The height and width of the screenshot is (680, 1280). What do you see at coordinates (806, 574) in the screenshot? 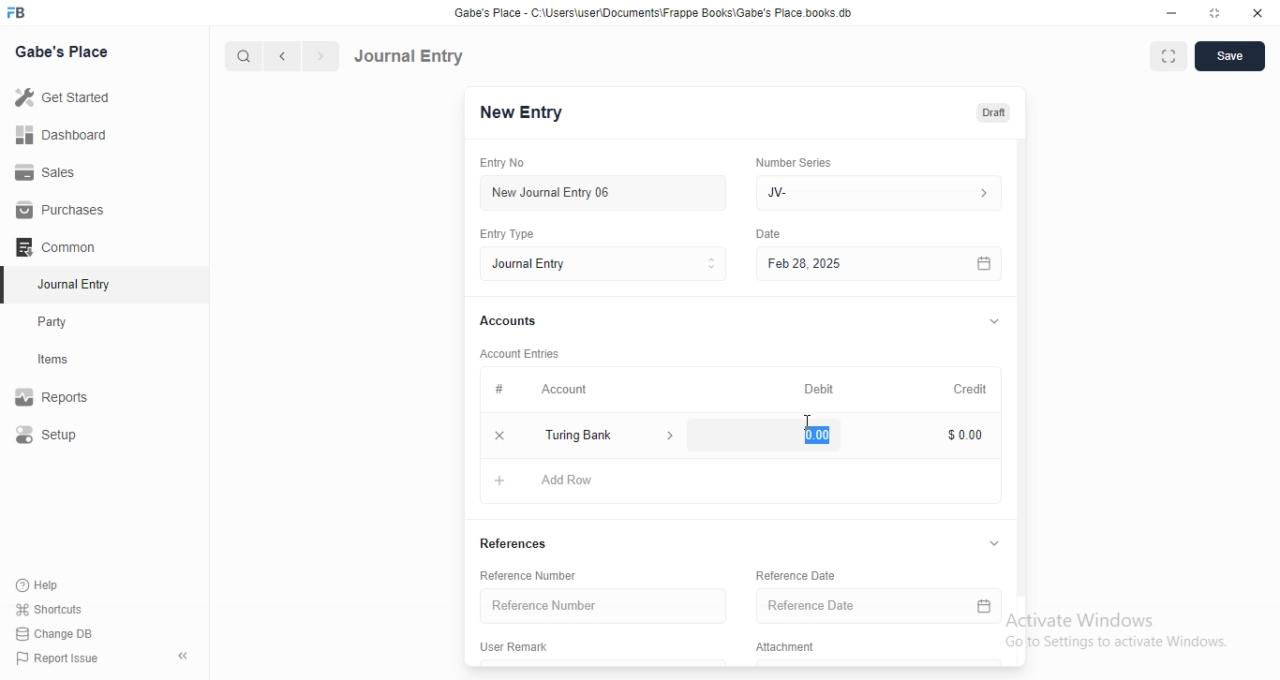
I see `Reference Date` at bounding box center [806, 574].